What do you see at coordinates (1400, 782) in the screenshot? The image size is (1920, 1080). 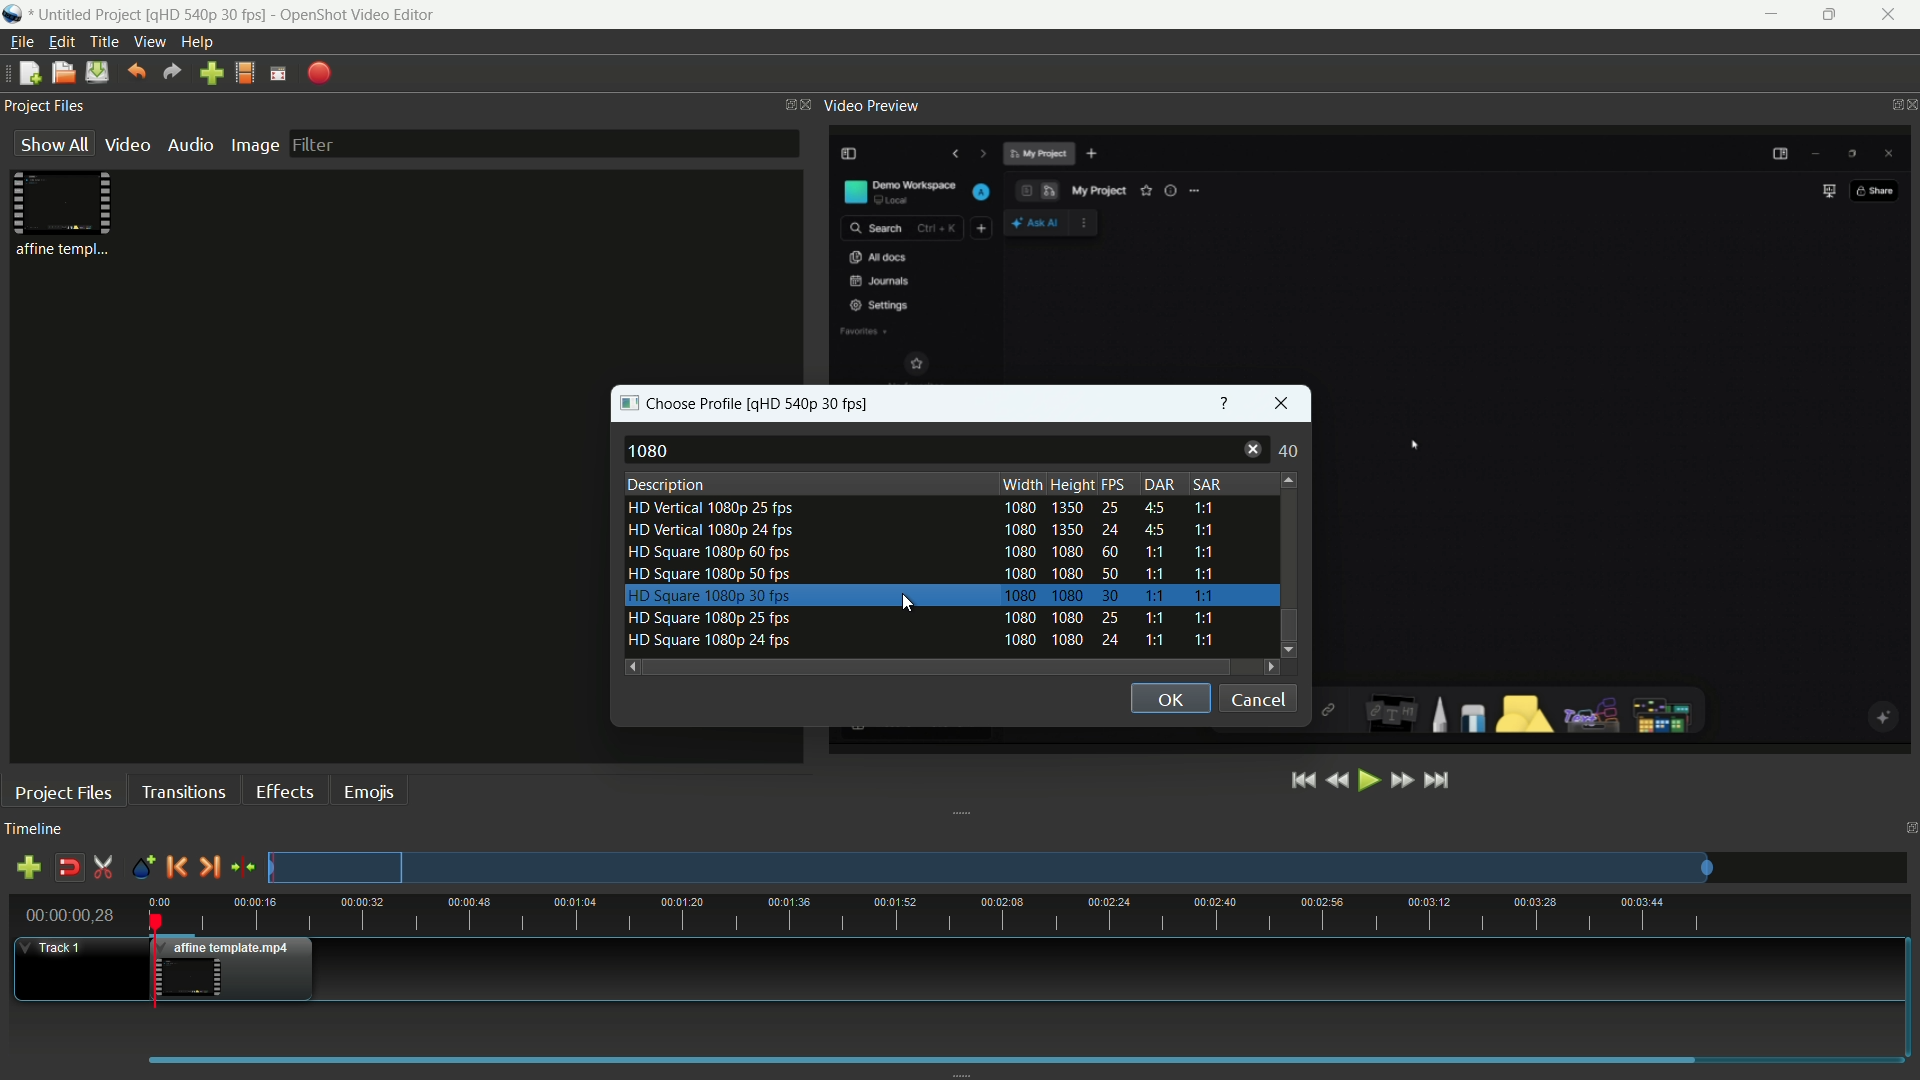 I see `fast forward` at bounding box center [1400, 782].